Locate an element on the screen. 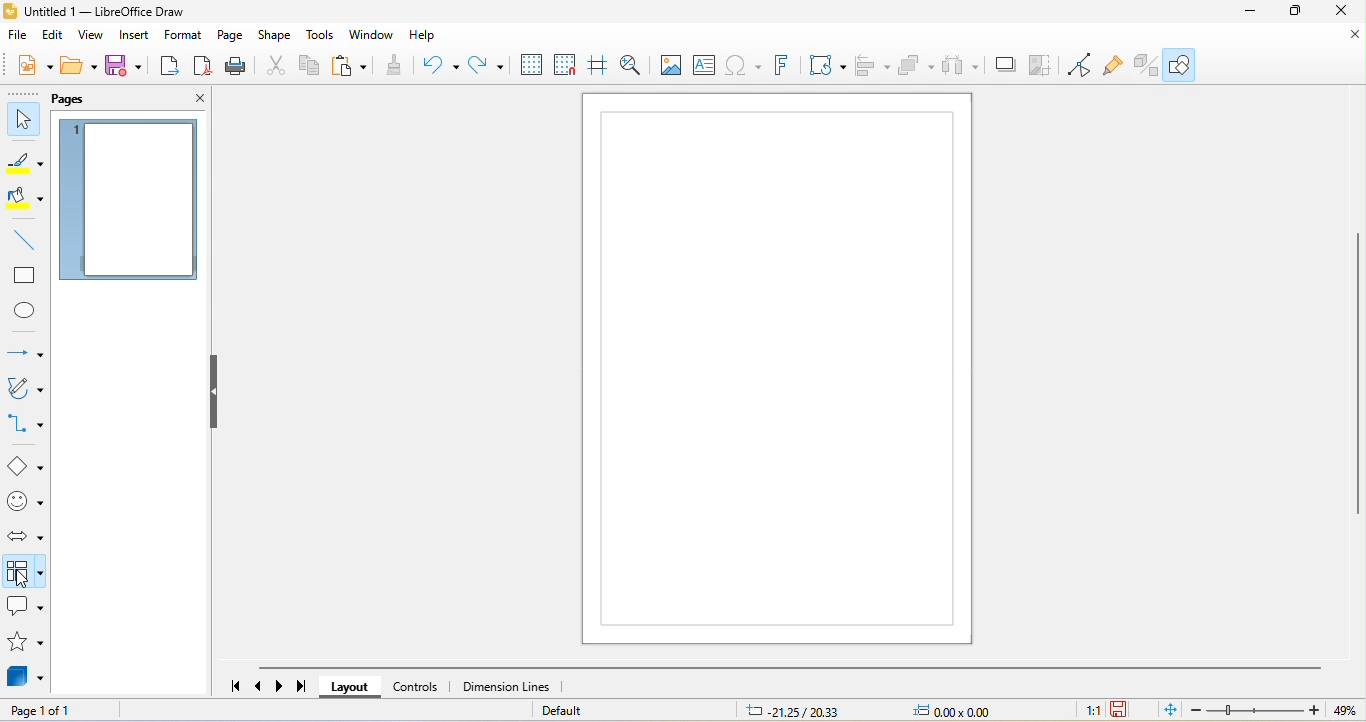 This screenshot has height=722, width=1366. 49% is located at coordinates (1348, 711).